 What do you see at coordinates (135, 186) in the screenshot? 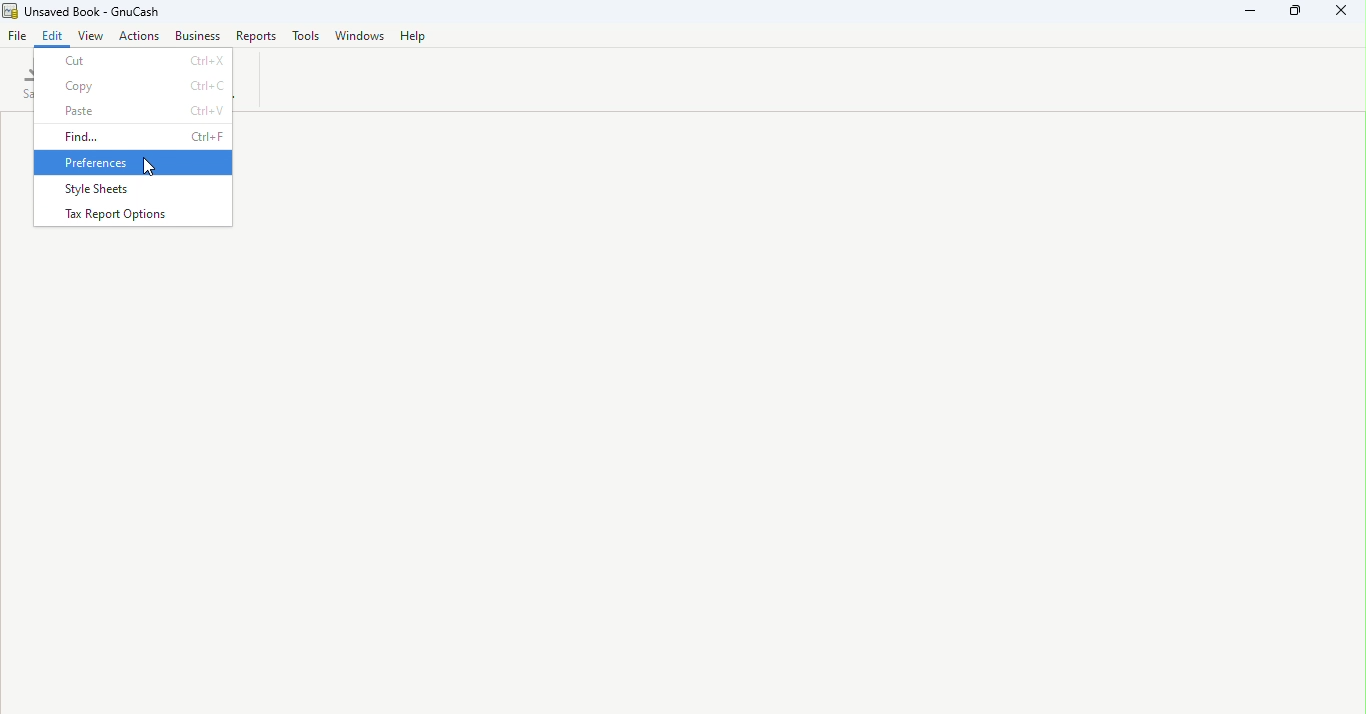
I see `Style sheets` at bounding box center [135, 186].